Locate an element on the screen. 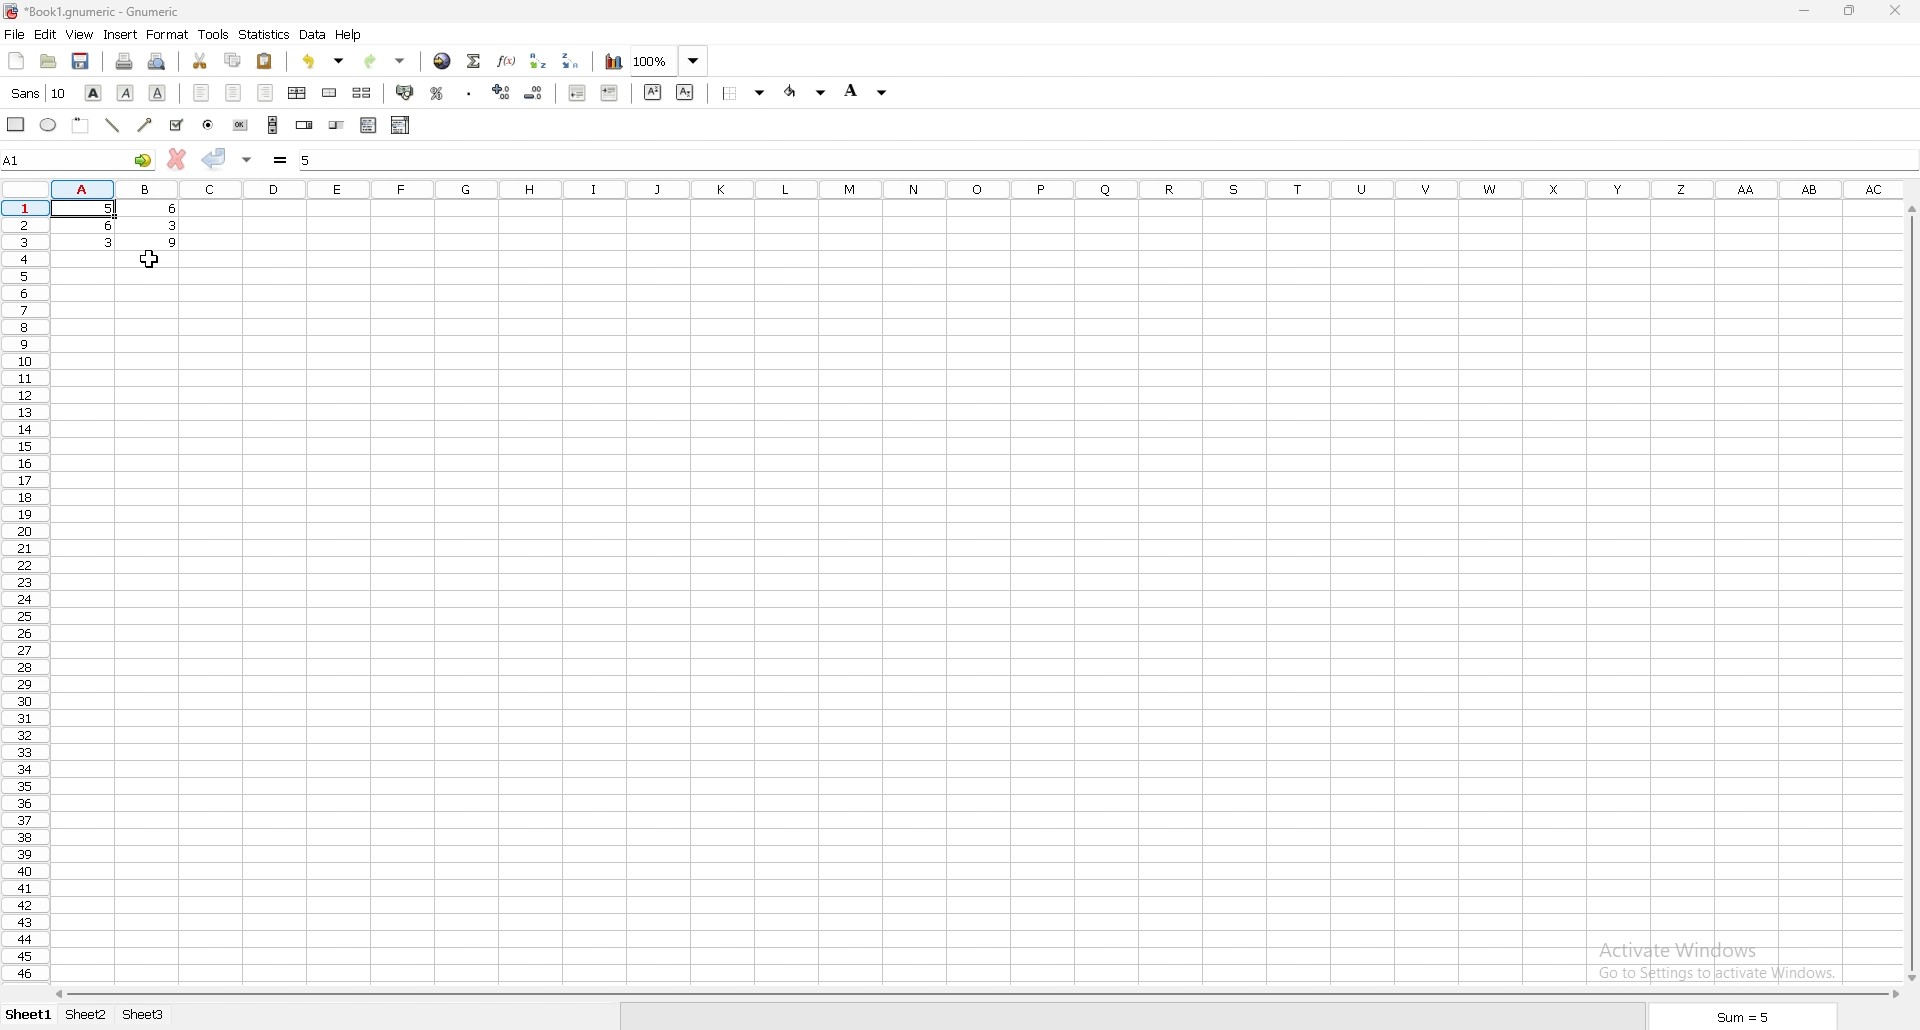 This screenshot has width=1920, height=1030. format is located at coordinates (167, 34).